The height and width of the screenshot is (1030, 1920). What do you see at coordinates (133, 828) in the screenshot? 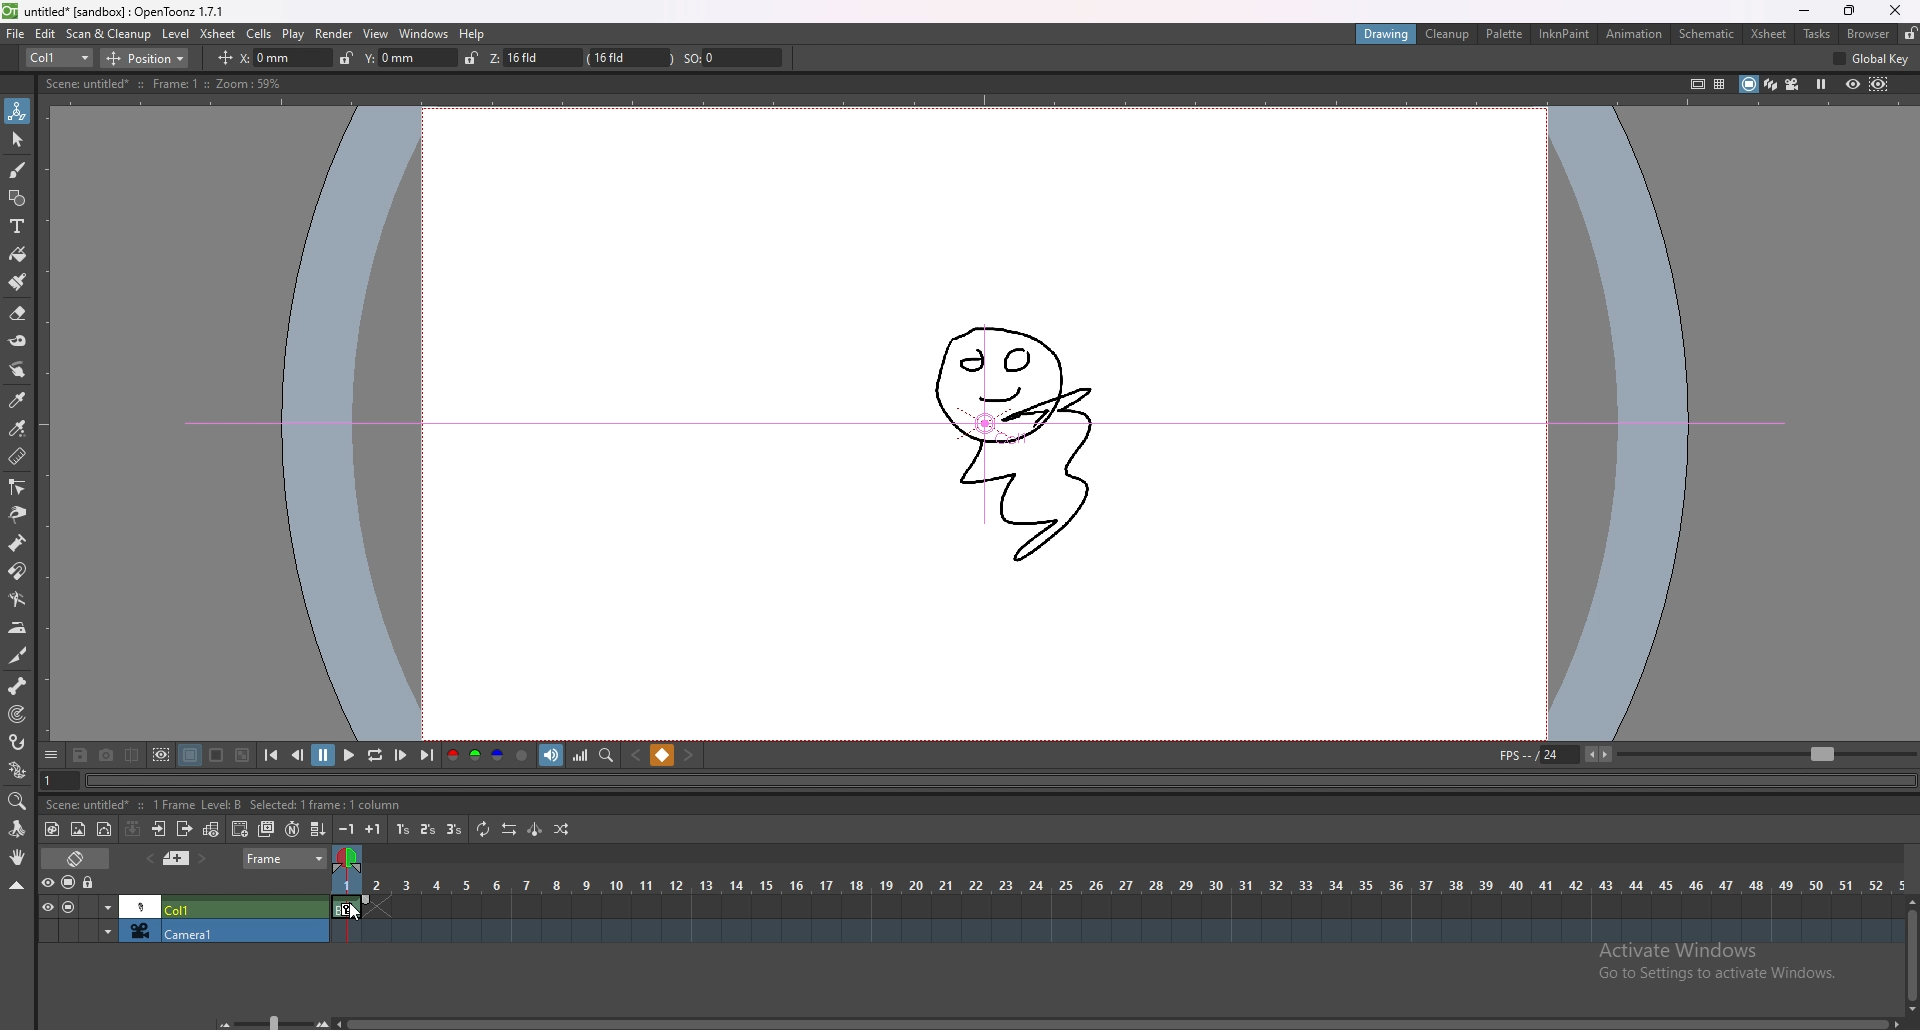
I see `collapse` at bounding box center [133, 828].